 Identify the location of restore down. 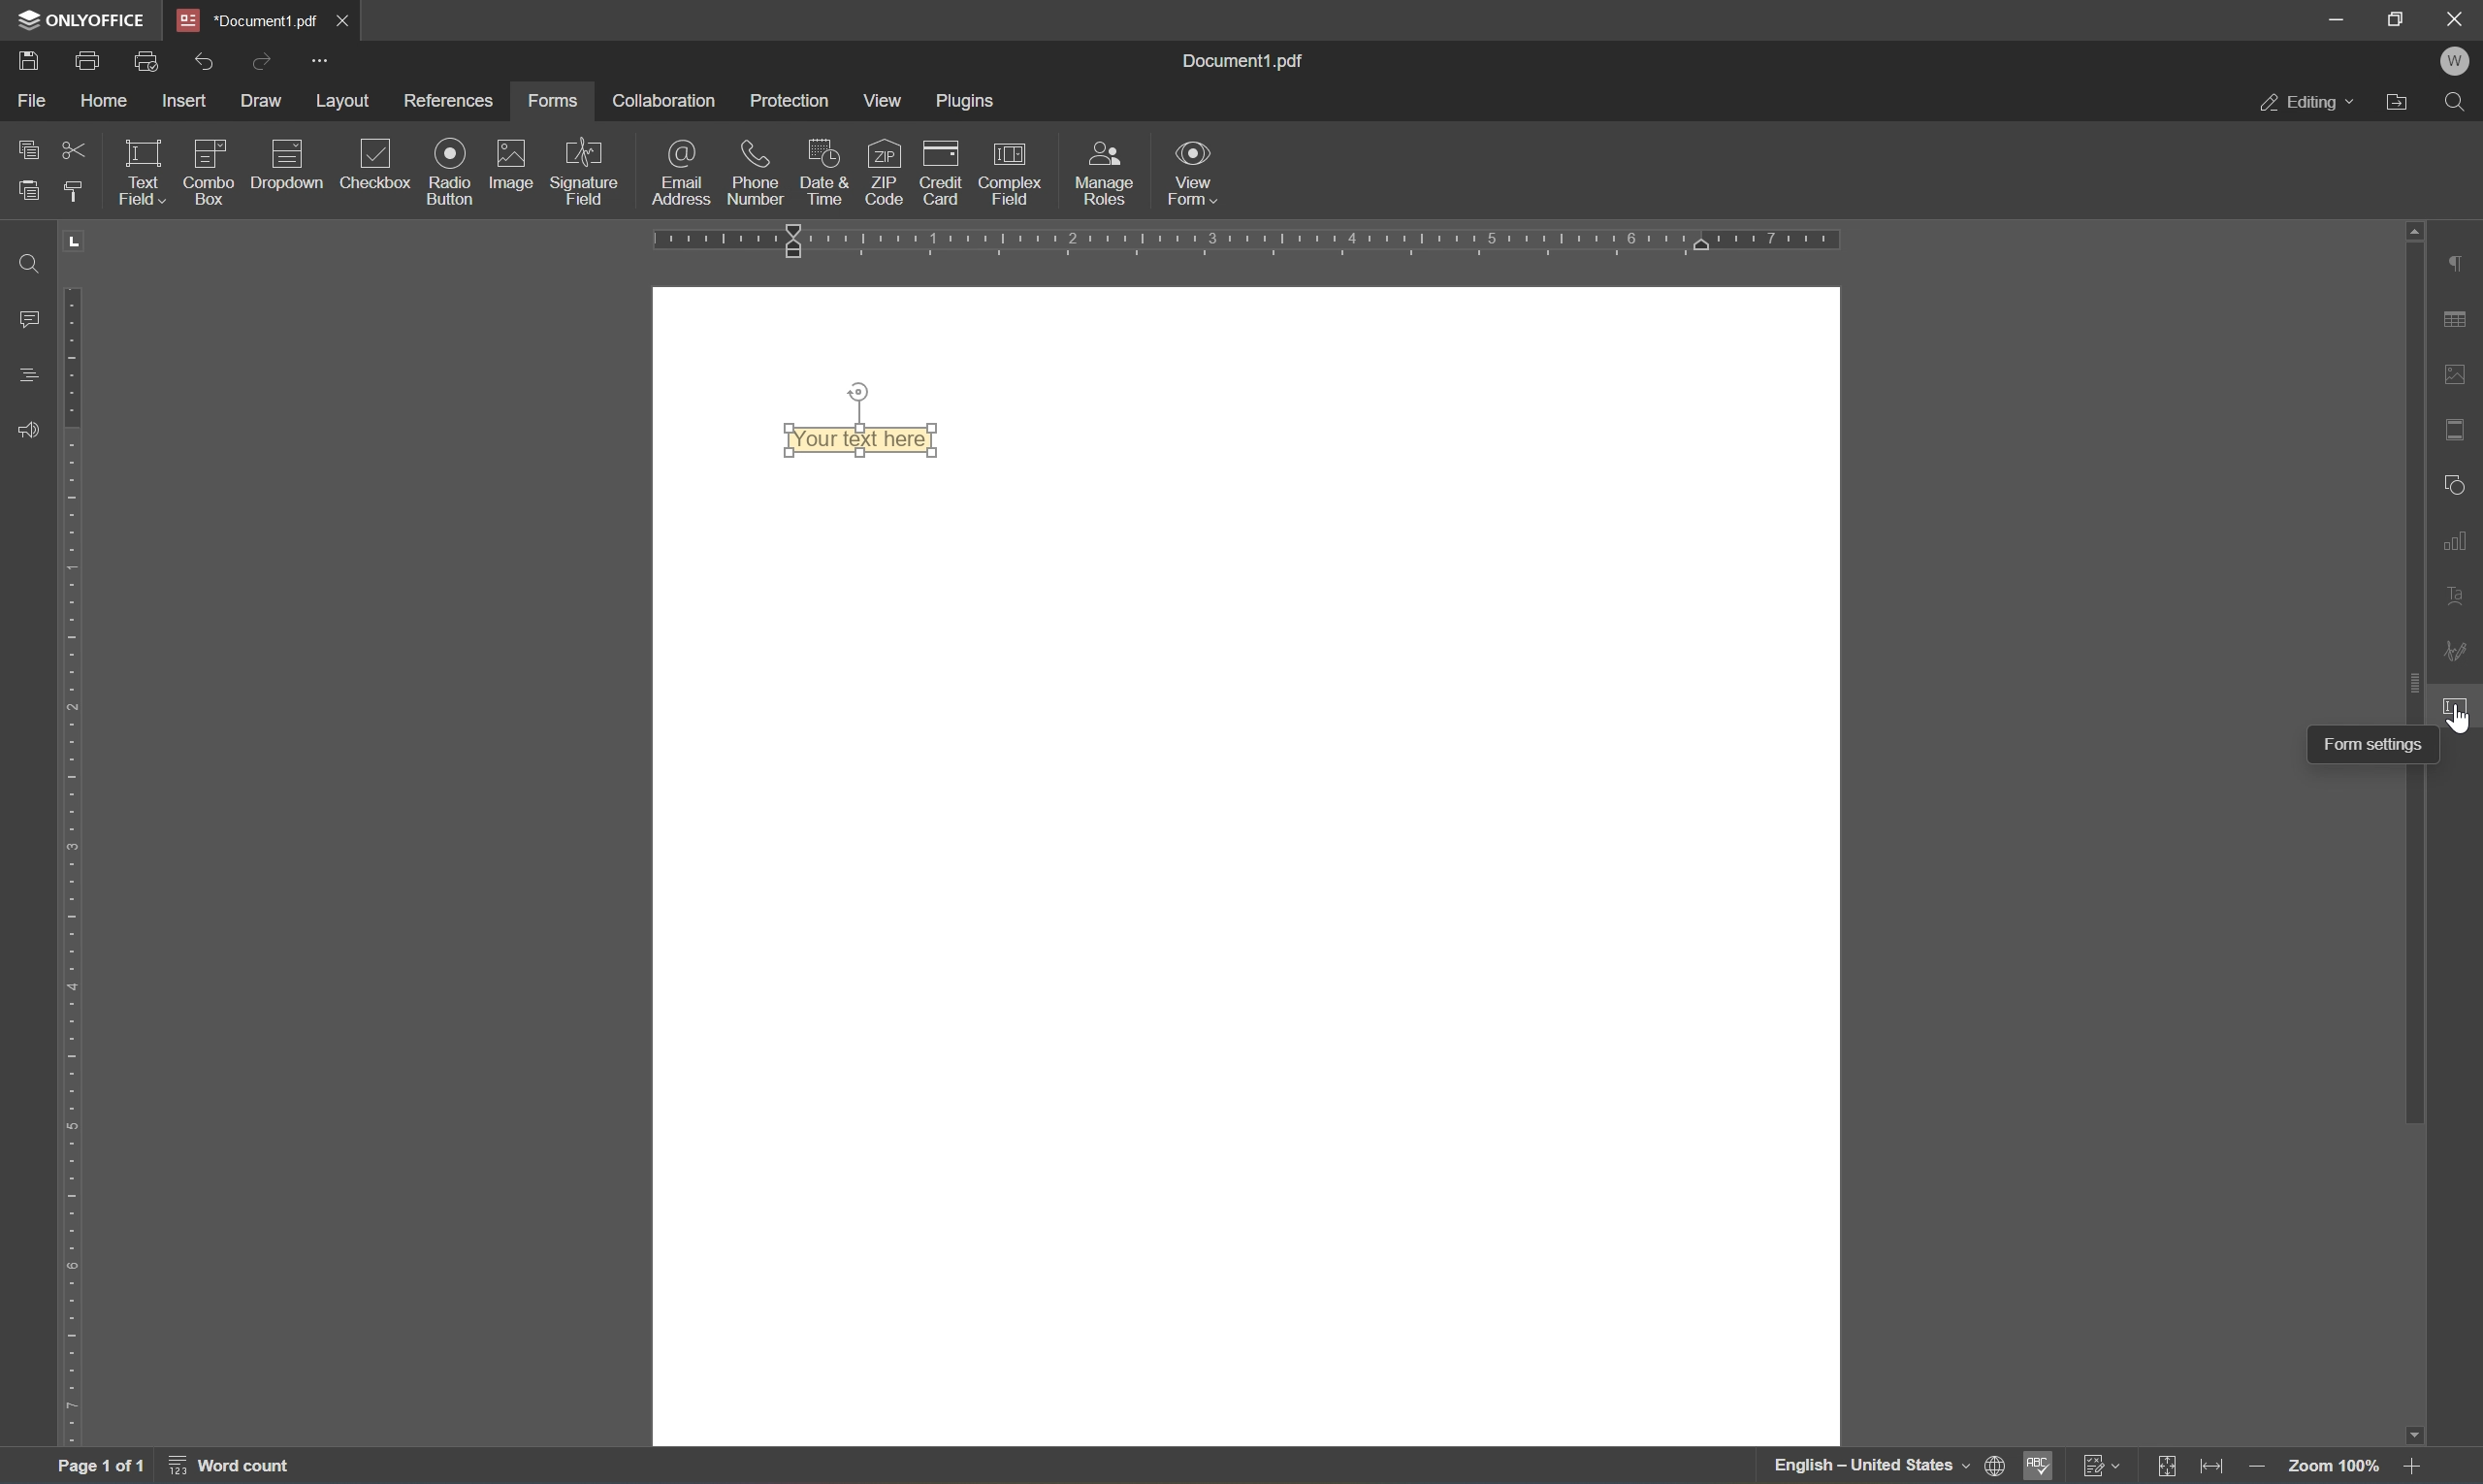
(2393, 19).